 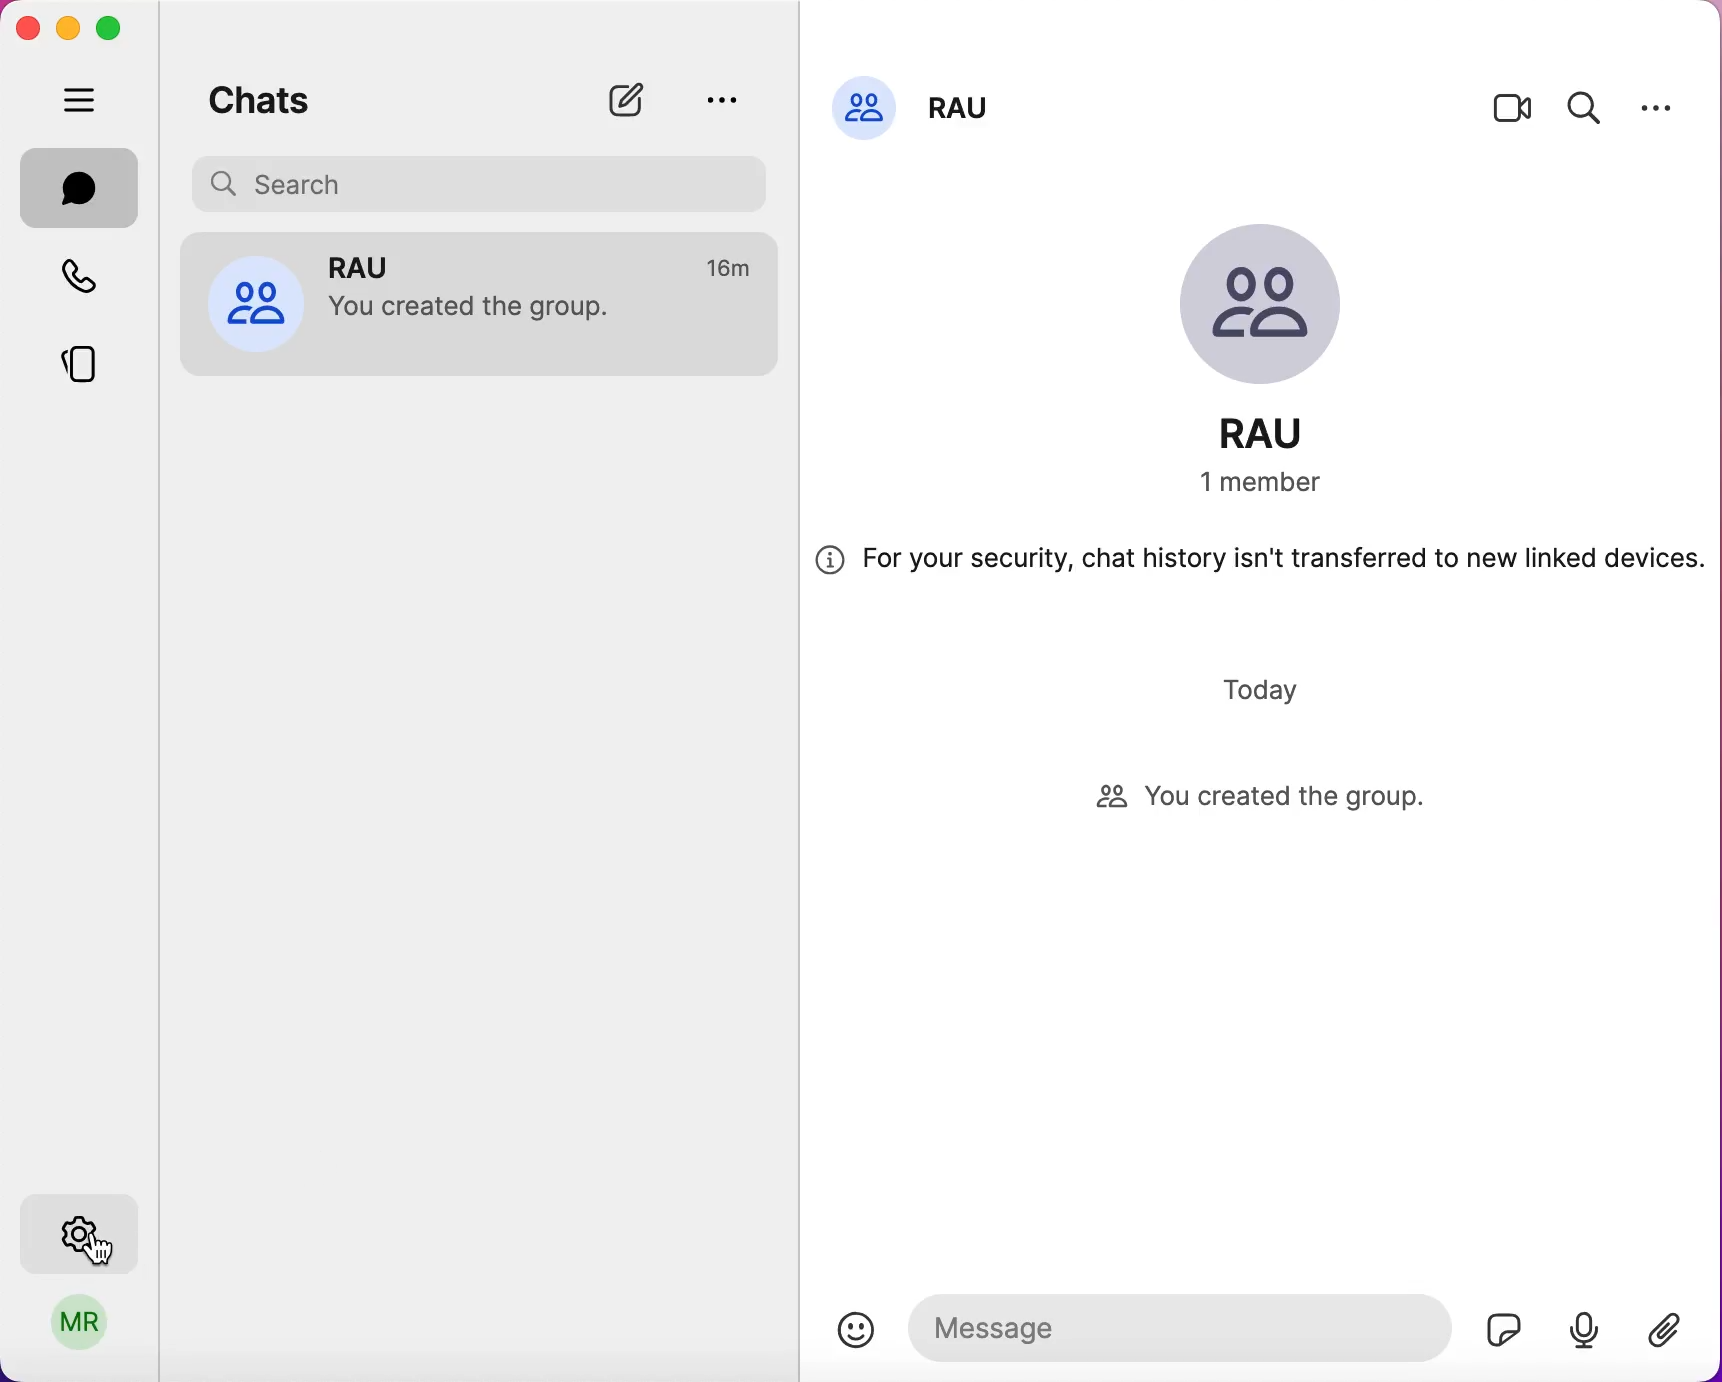 What do you see at coordinates (1175, 1325) in the screenshot?
I see `message` at bounding box center [1175, 1325].